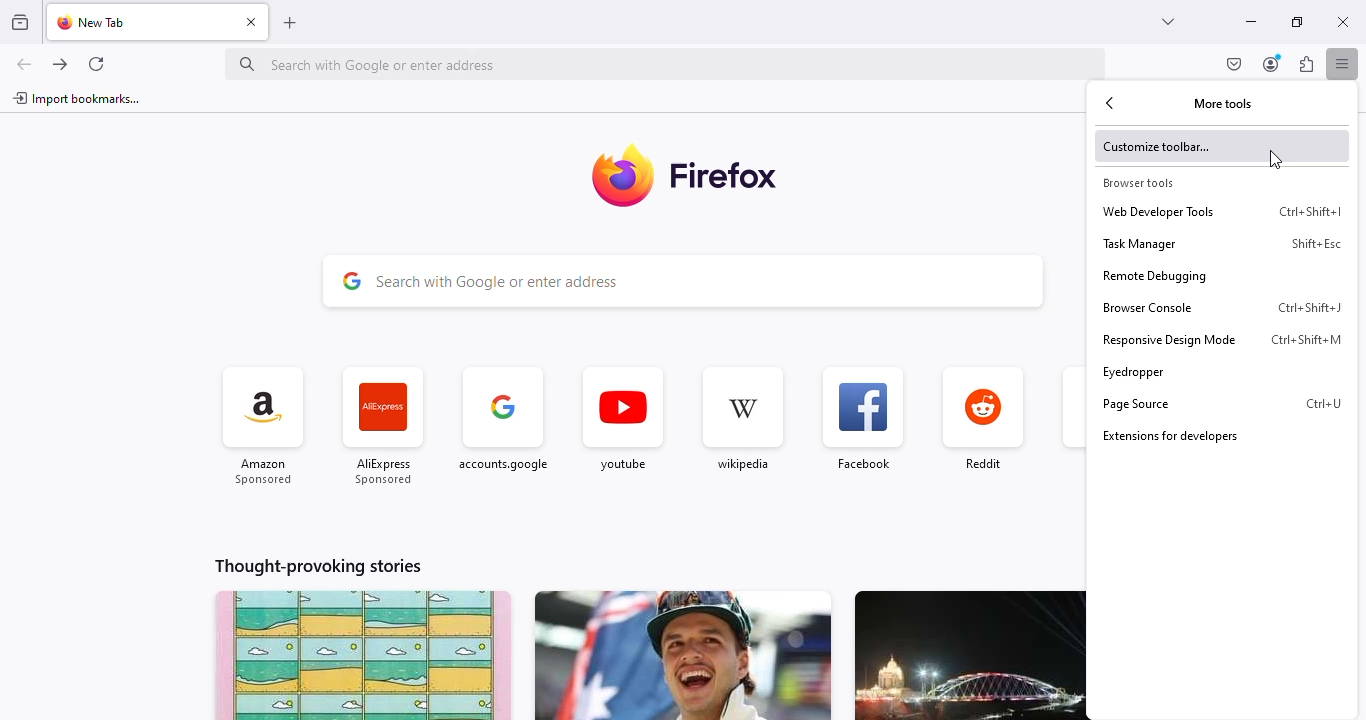  I want to click on facebook, so click(862, 420).